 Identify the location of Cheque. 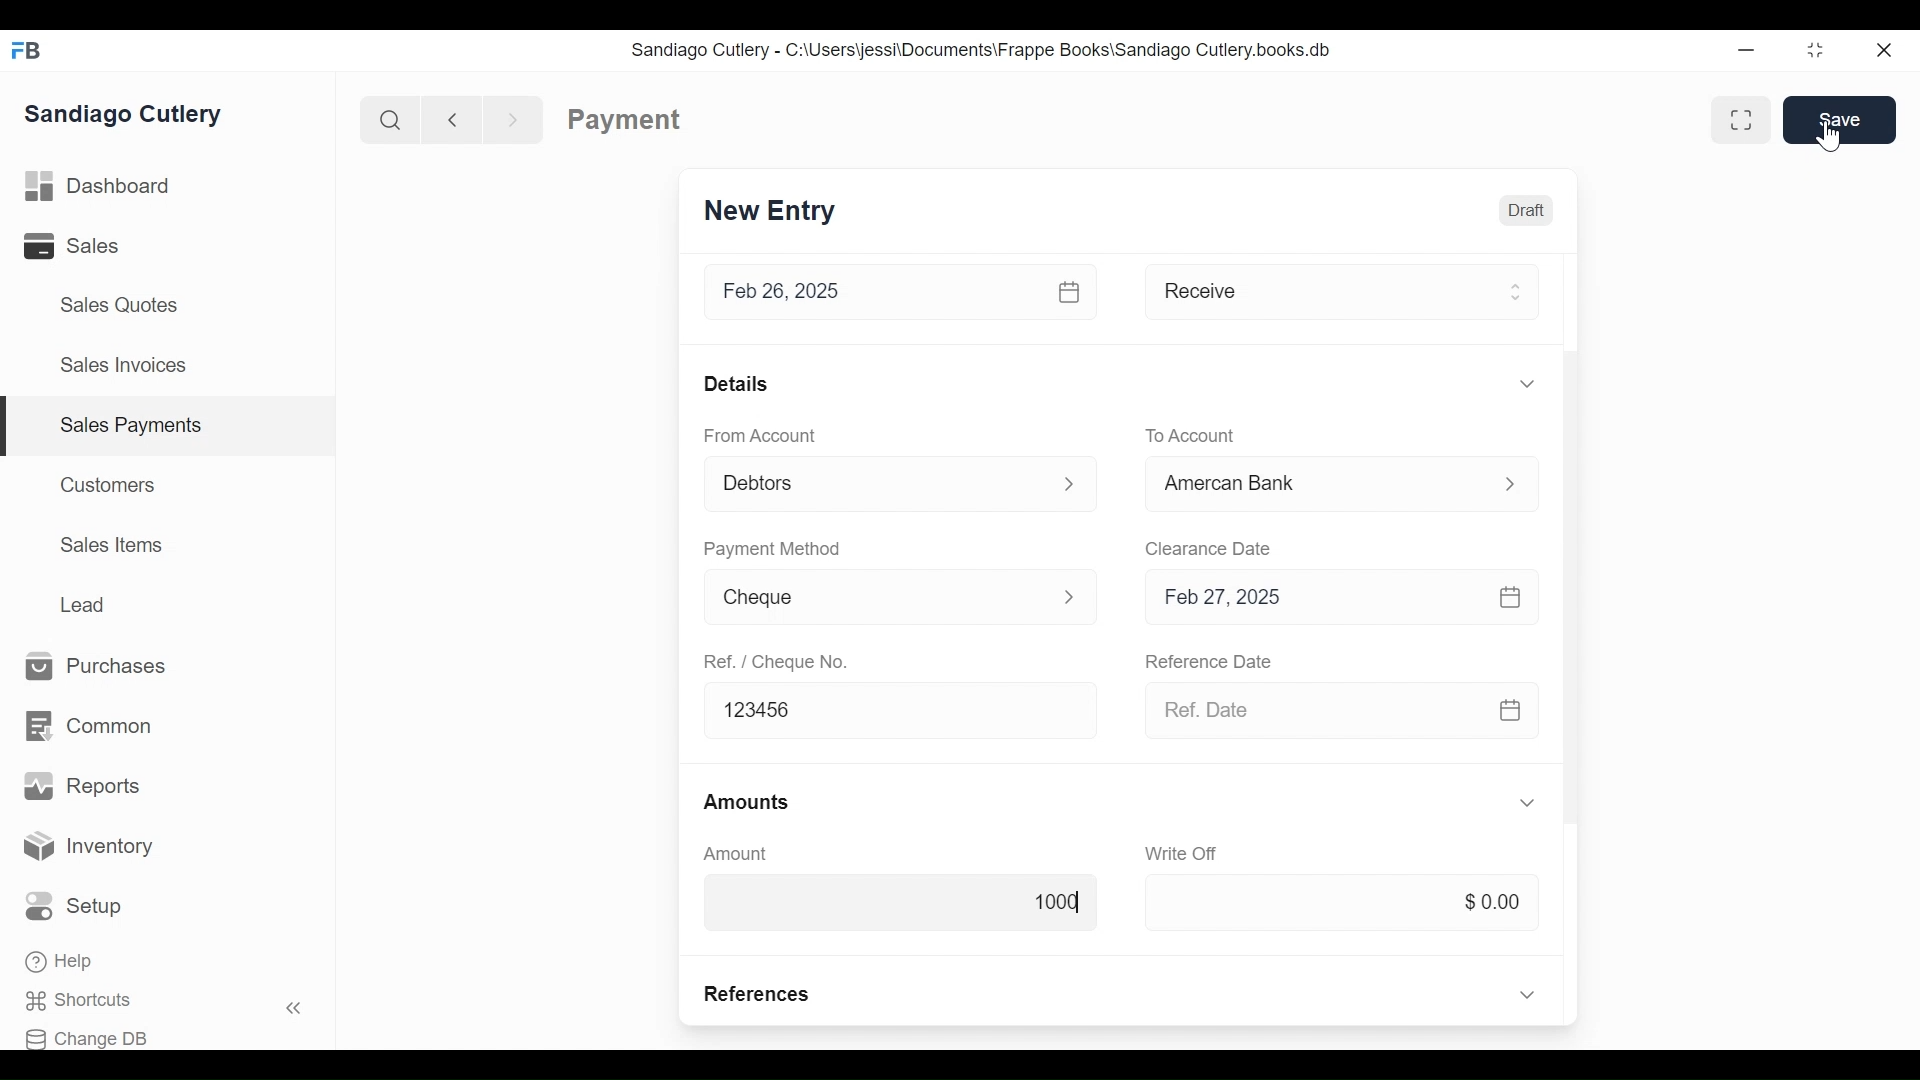
(871, 599).